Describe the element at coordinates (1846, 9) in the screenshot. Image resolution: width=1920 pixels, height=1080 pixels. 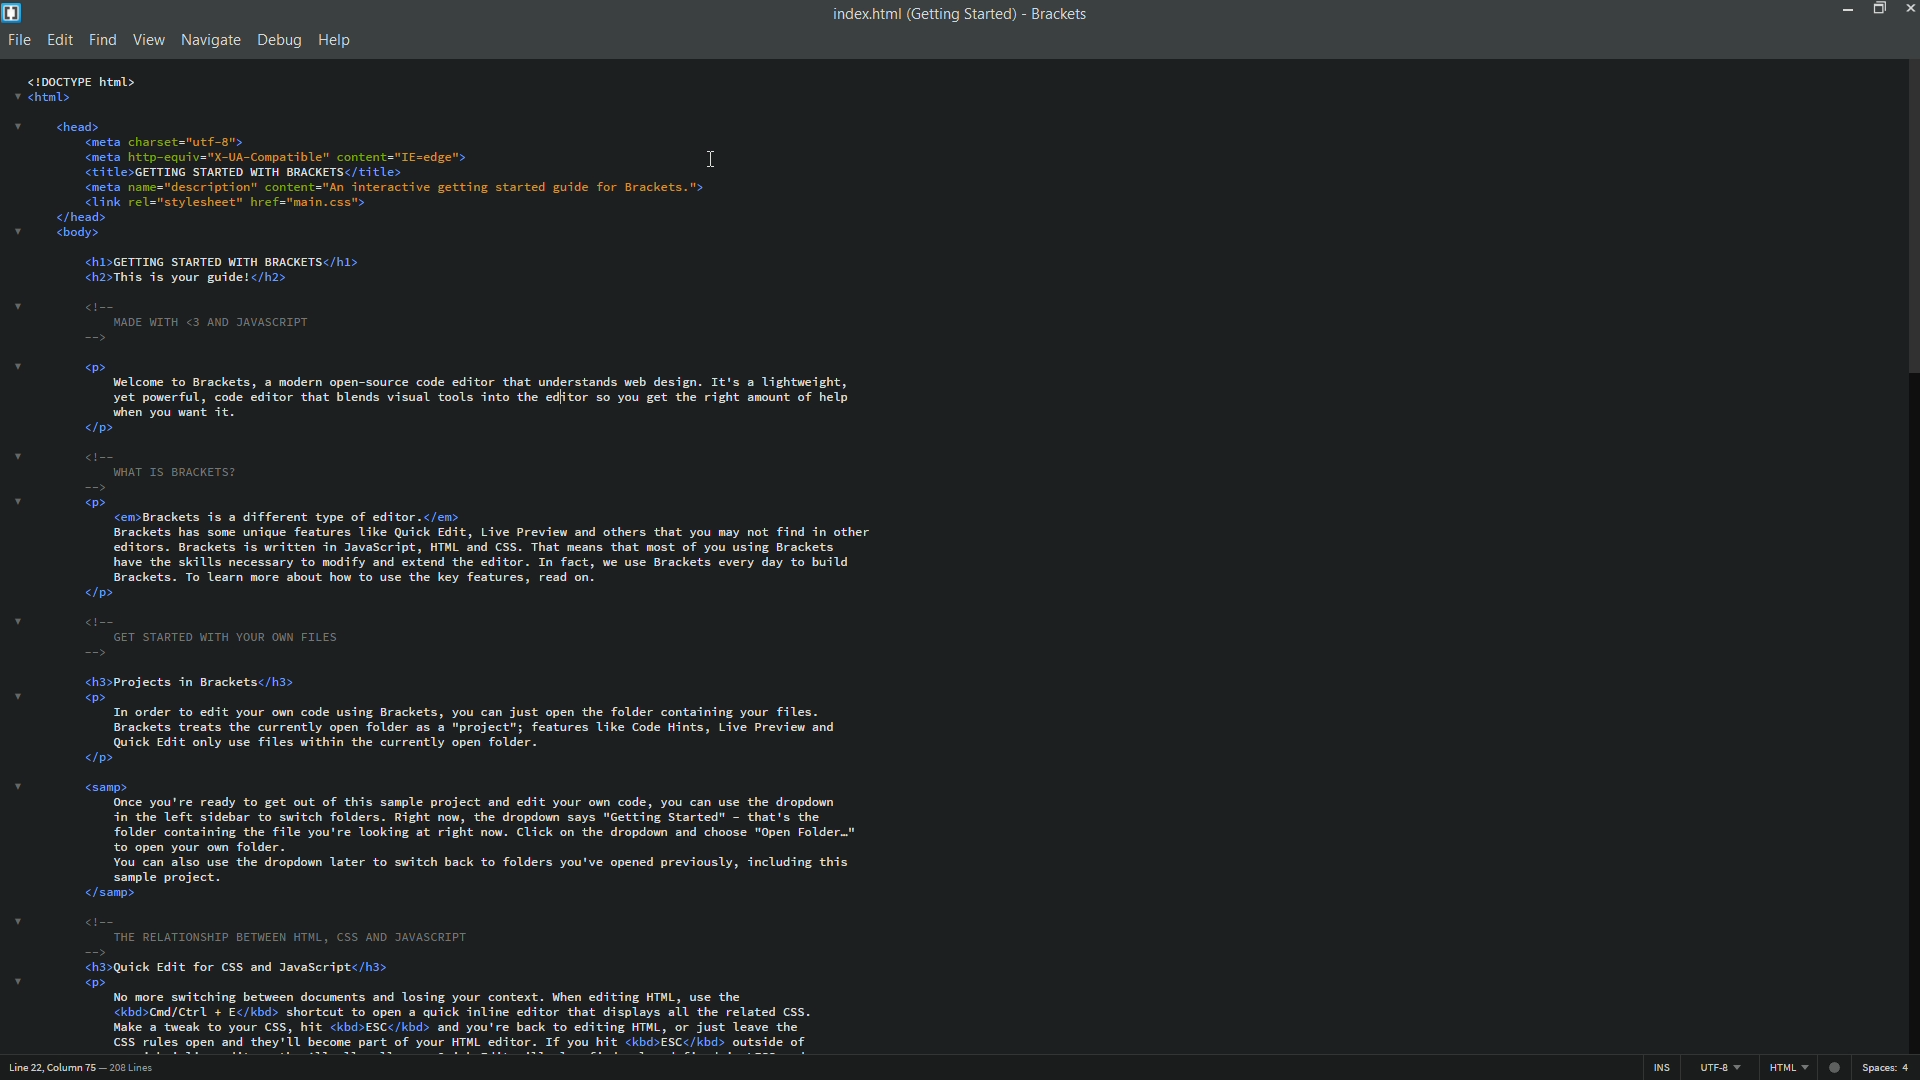
I see `minimize` at that location.